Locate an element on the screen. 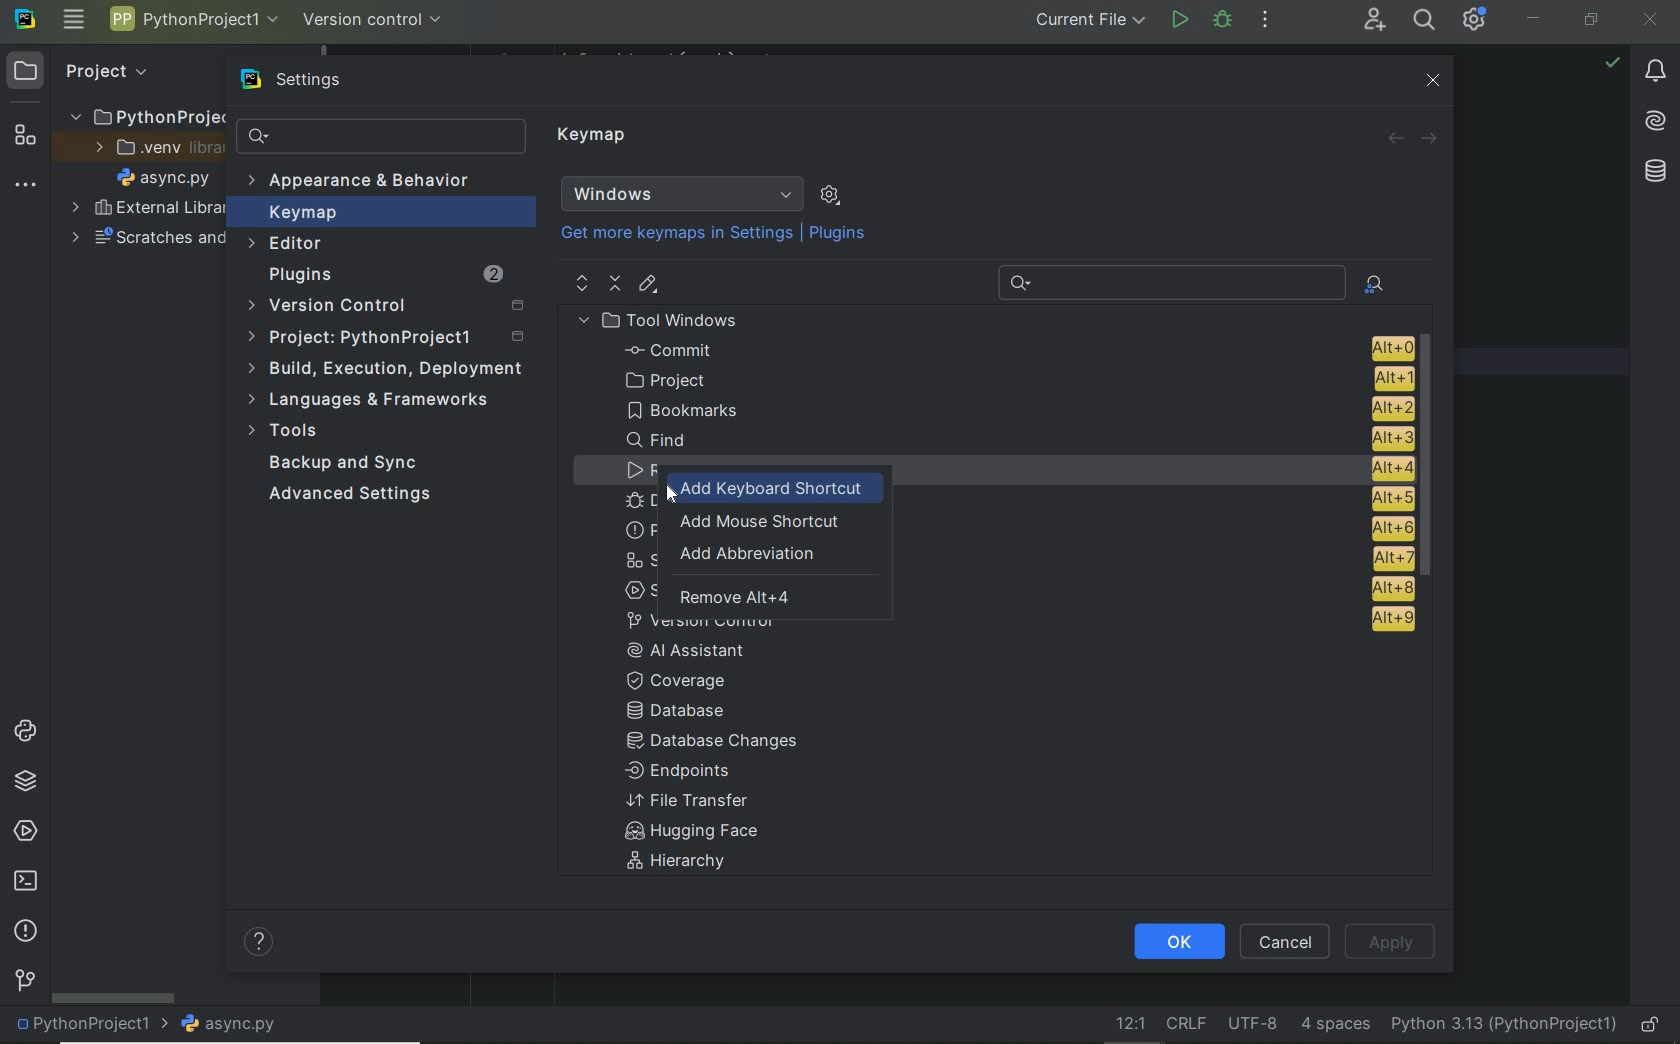 The height and width of the screenshot is (1044, 1680). system name is located at coordinates (25, 20).